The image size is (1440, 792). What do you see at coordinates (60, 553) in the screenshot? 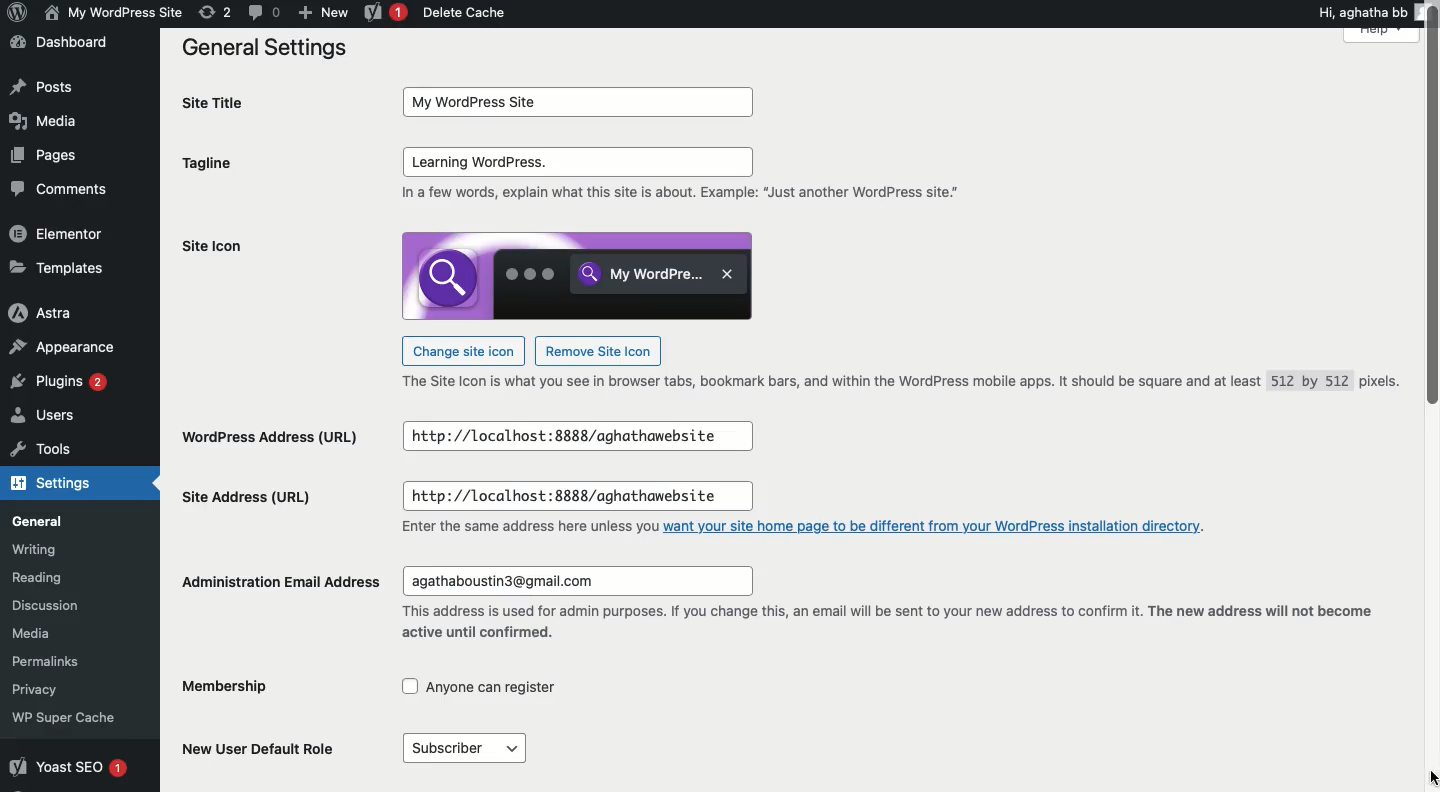
I see `Writing` at bounding box center [60, 553].